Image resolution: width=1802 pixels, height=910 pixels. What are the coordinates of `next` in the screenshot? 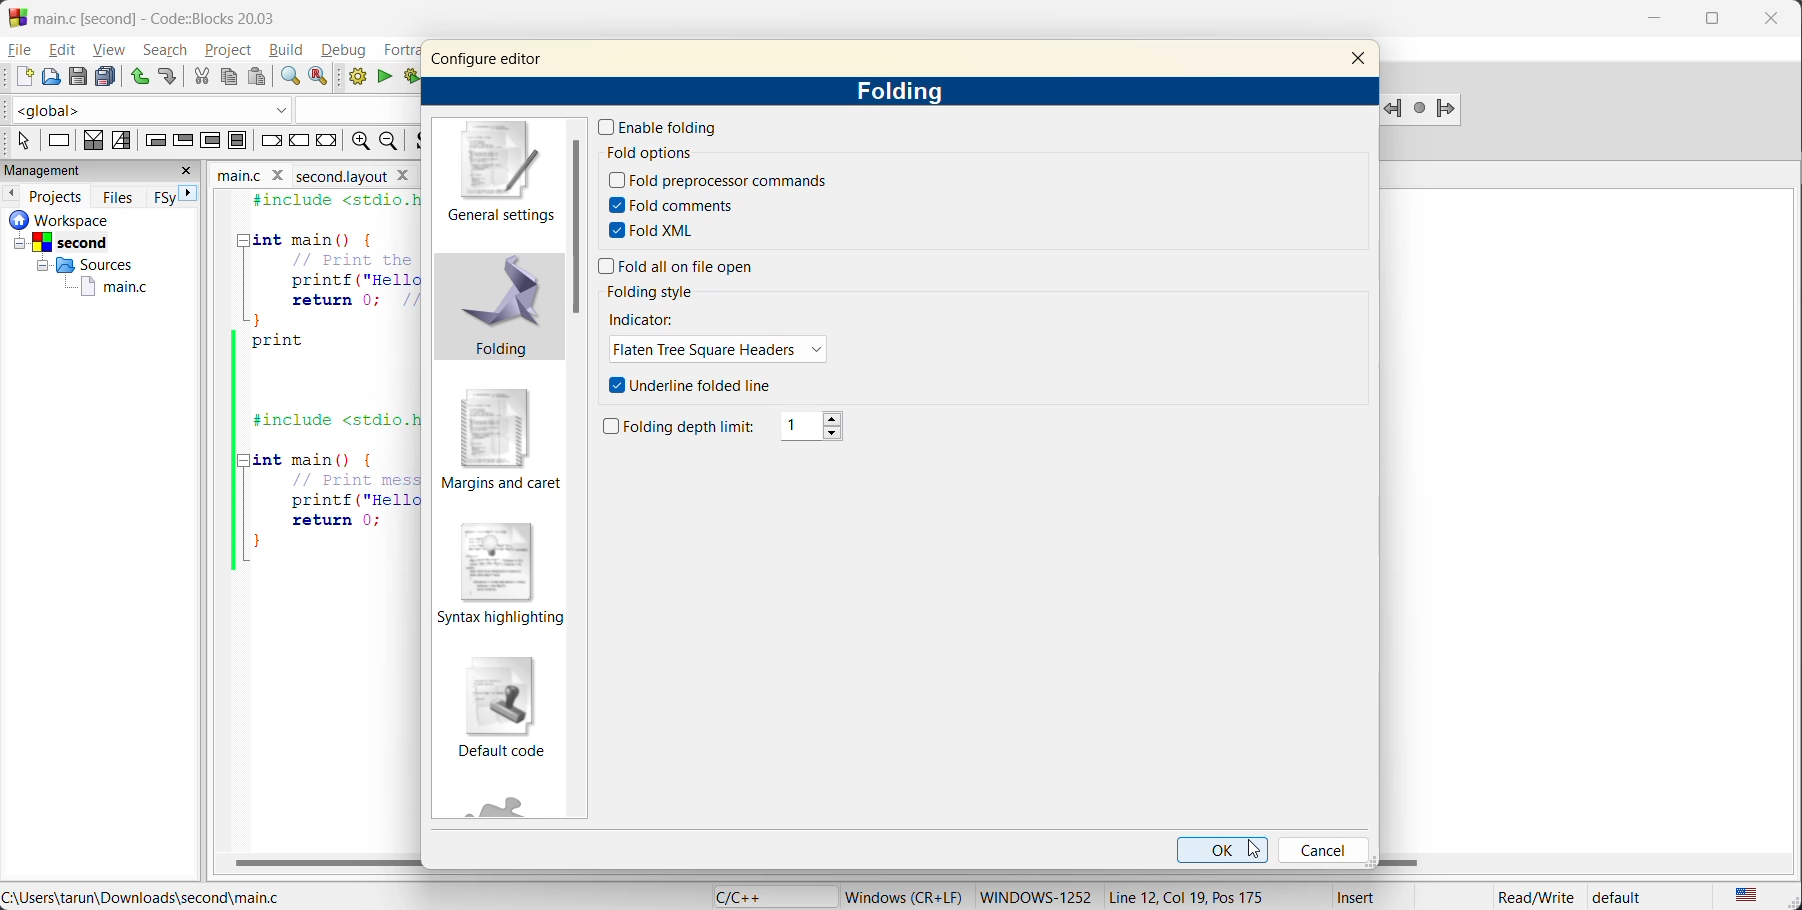 It's located at (190, 194).